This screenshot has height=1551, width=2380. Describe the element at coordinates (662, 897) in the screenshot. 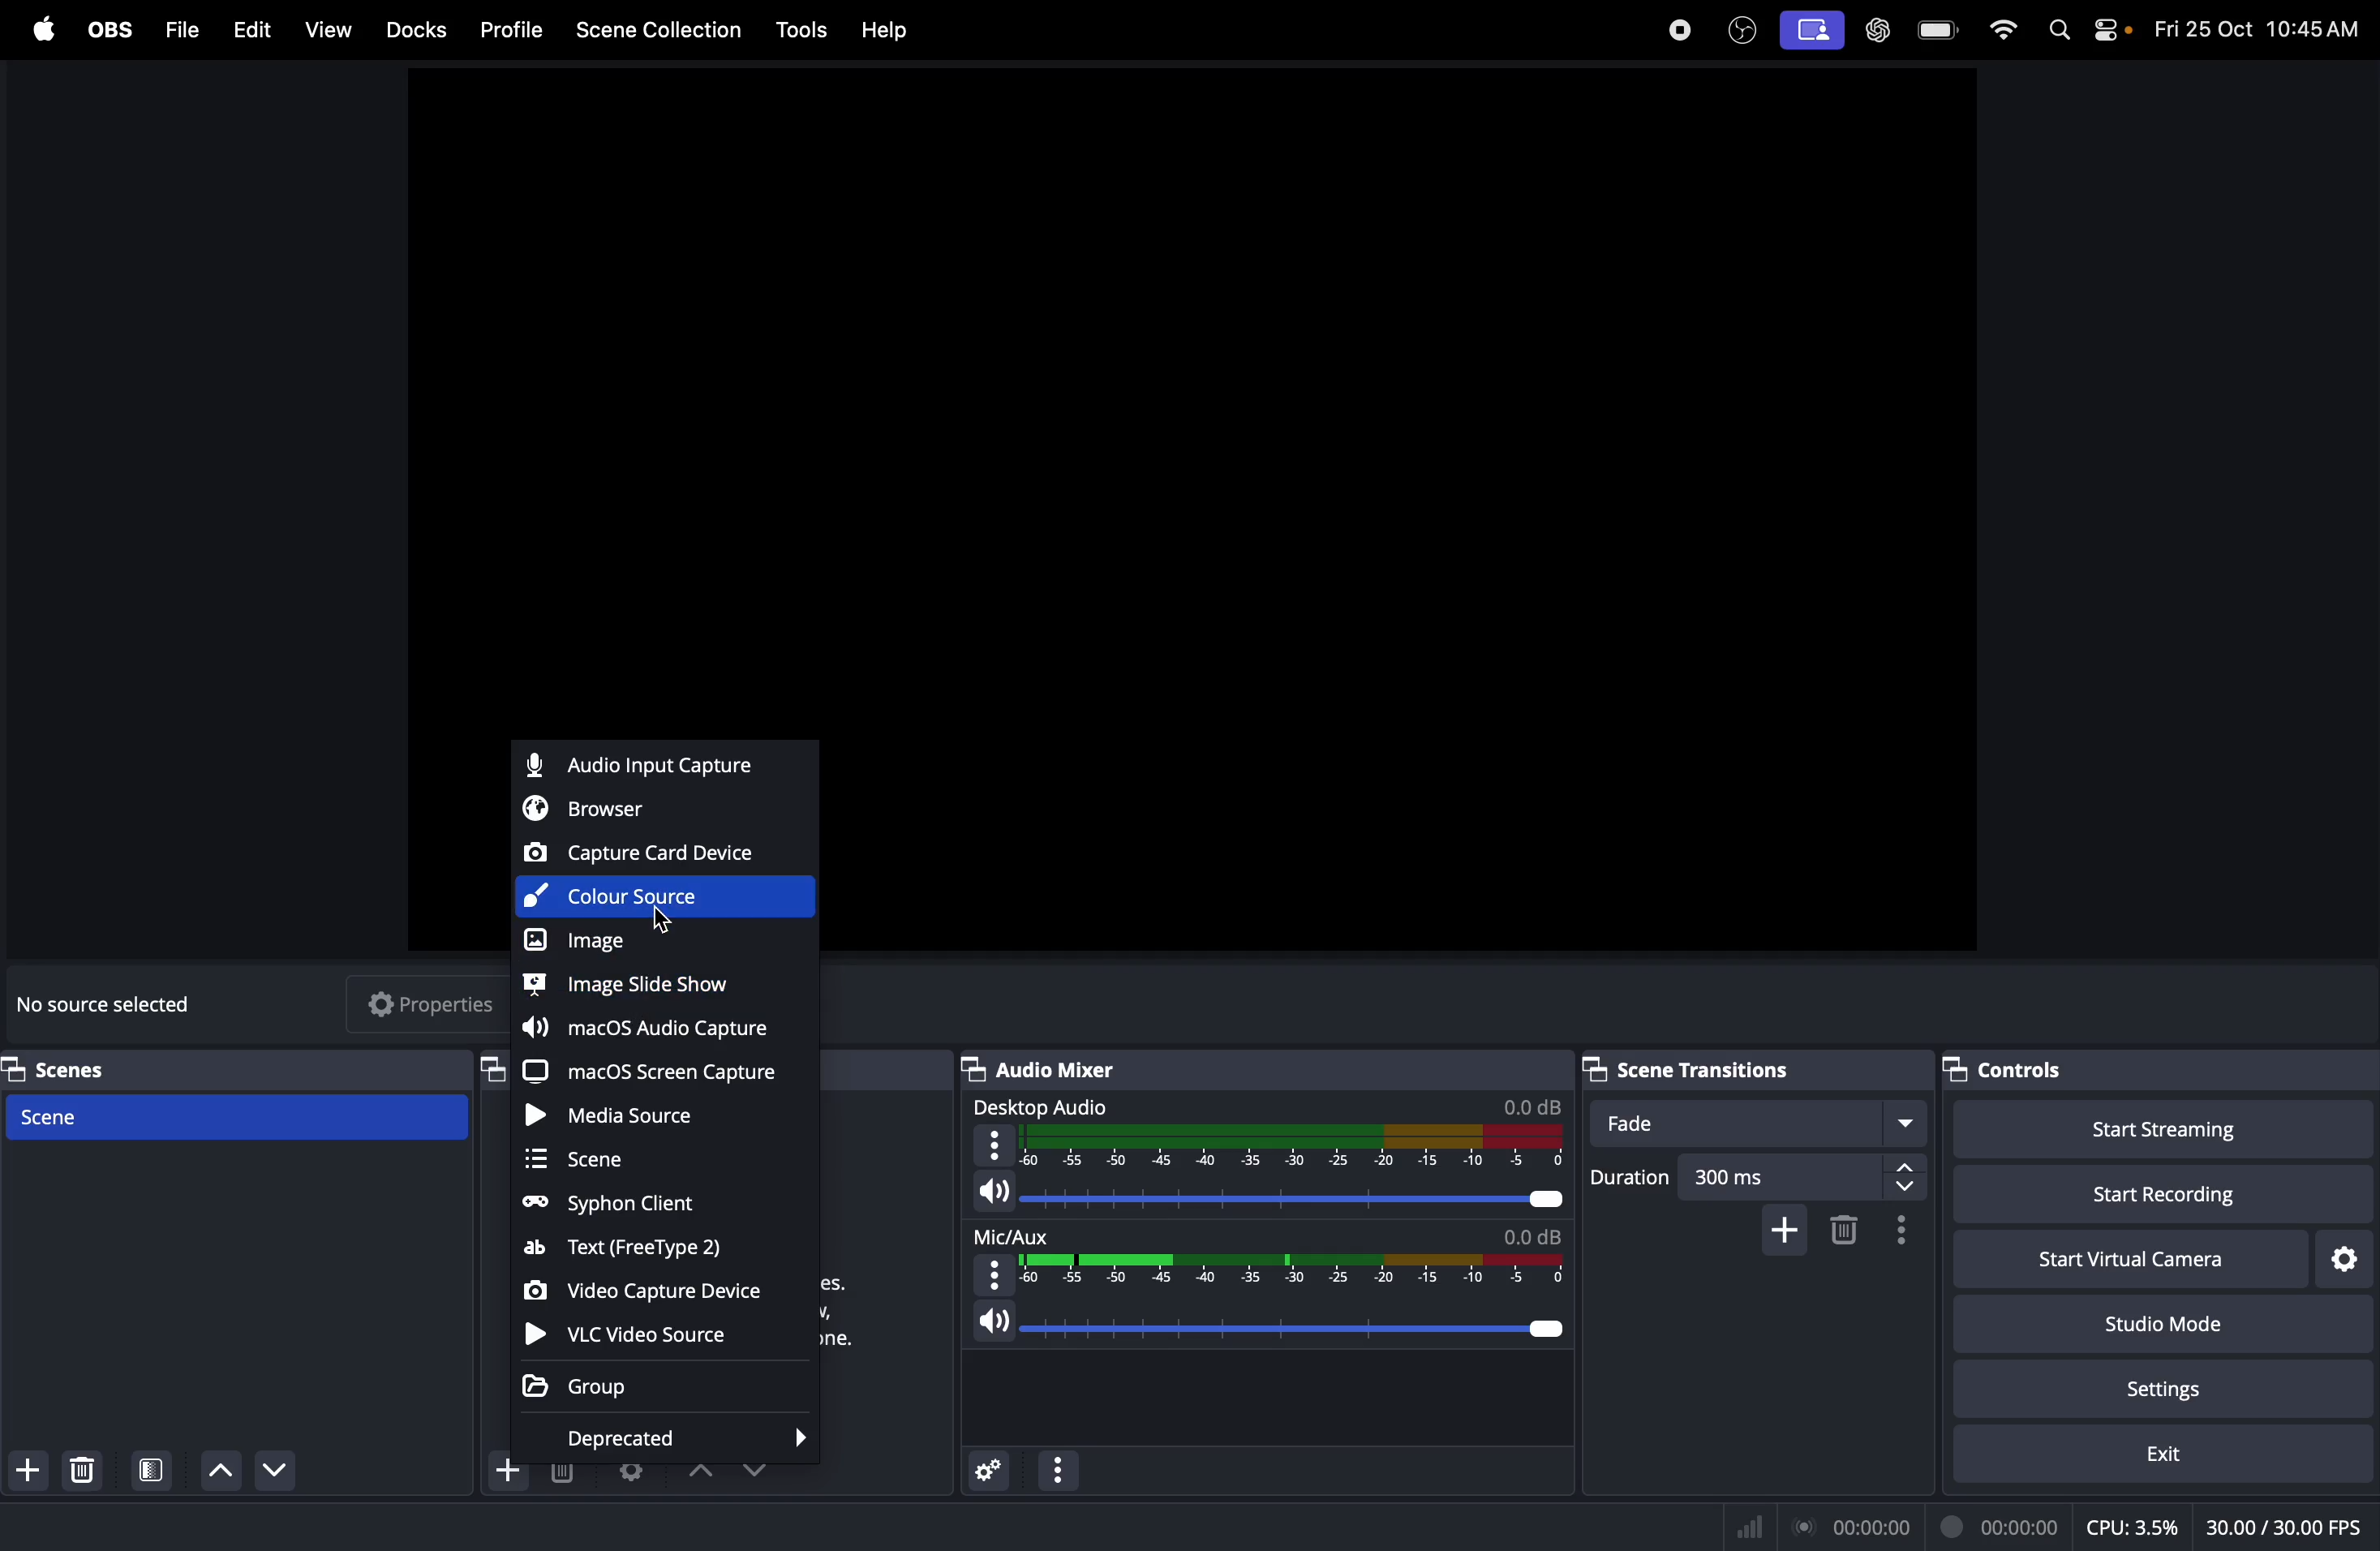

I see `color source` at that location.